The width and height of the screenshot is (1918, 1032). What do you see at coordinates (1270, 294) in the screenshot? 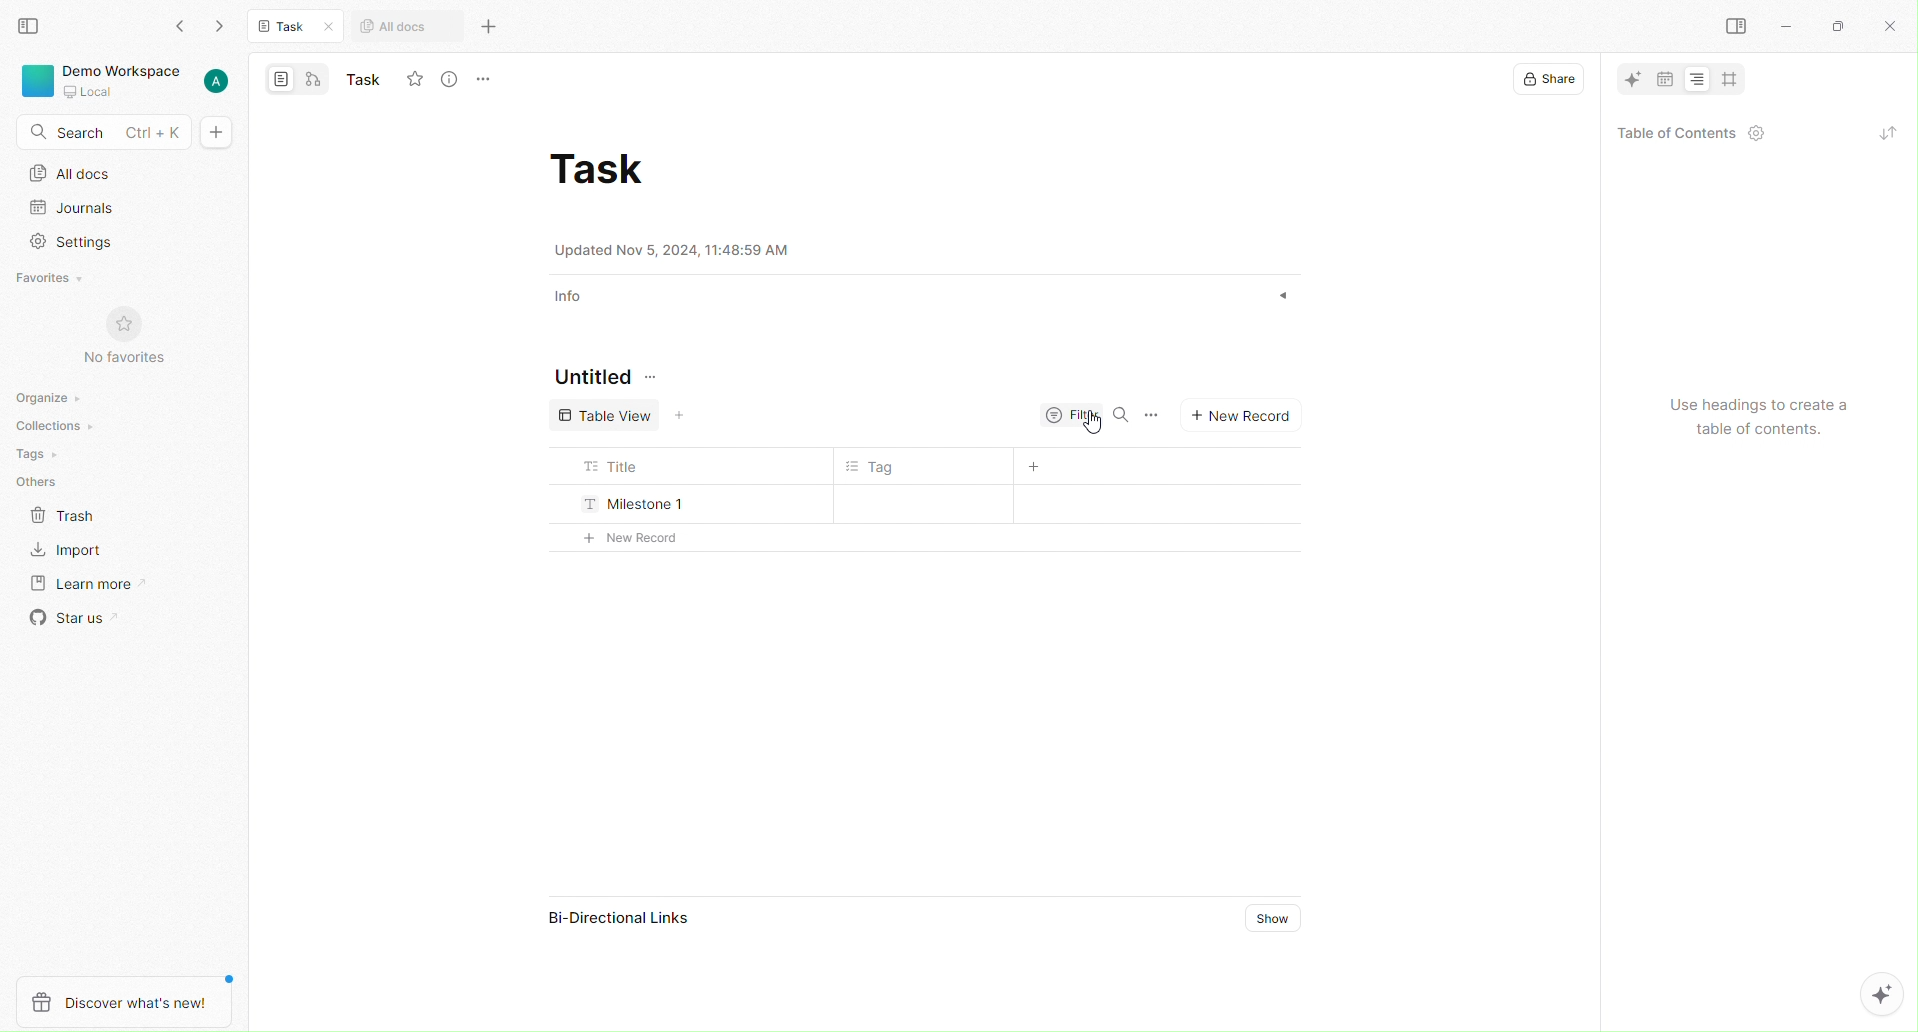
I see `show` at bounding box center [1270, 294].